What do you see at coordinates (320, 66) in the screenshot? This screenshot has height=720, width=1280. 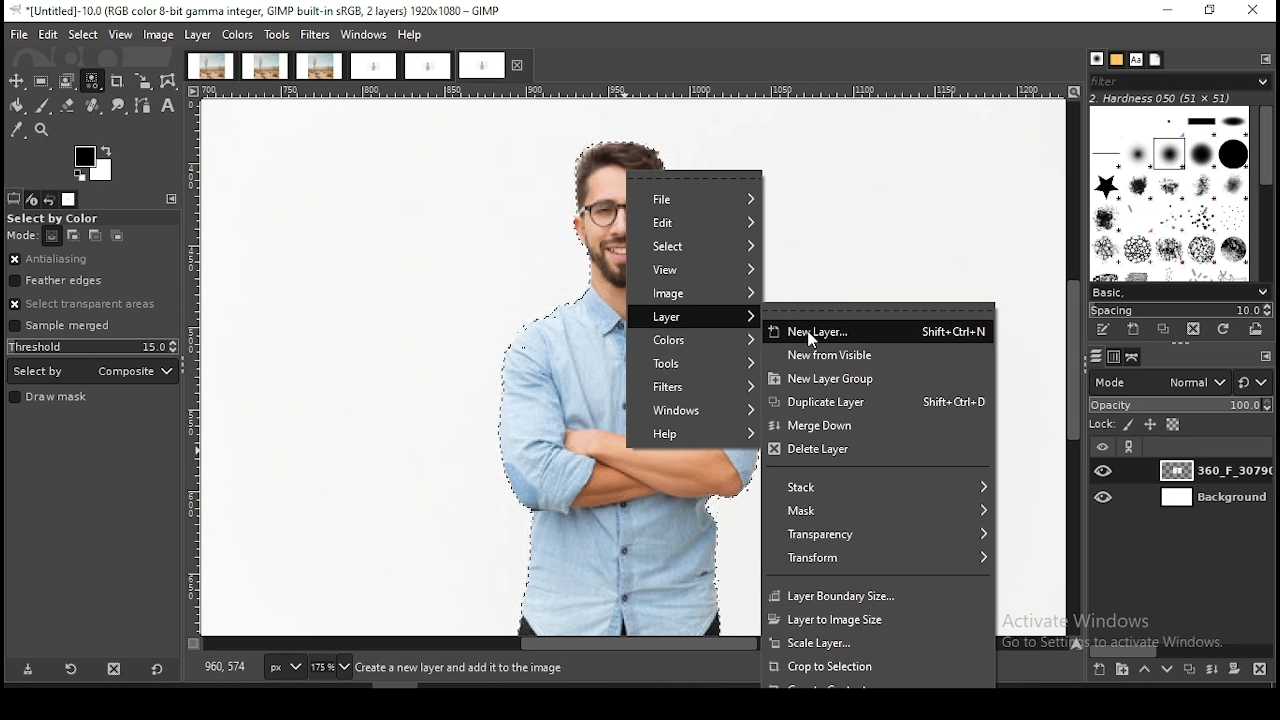 I see `project tab` at bounding box center [320, 66].